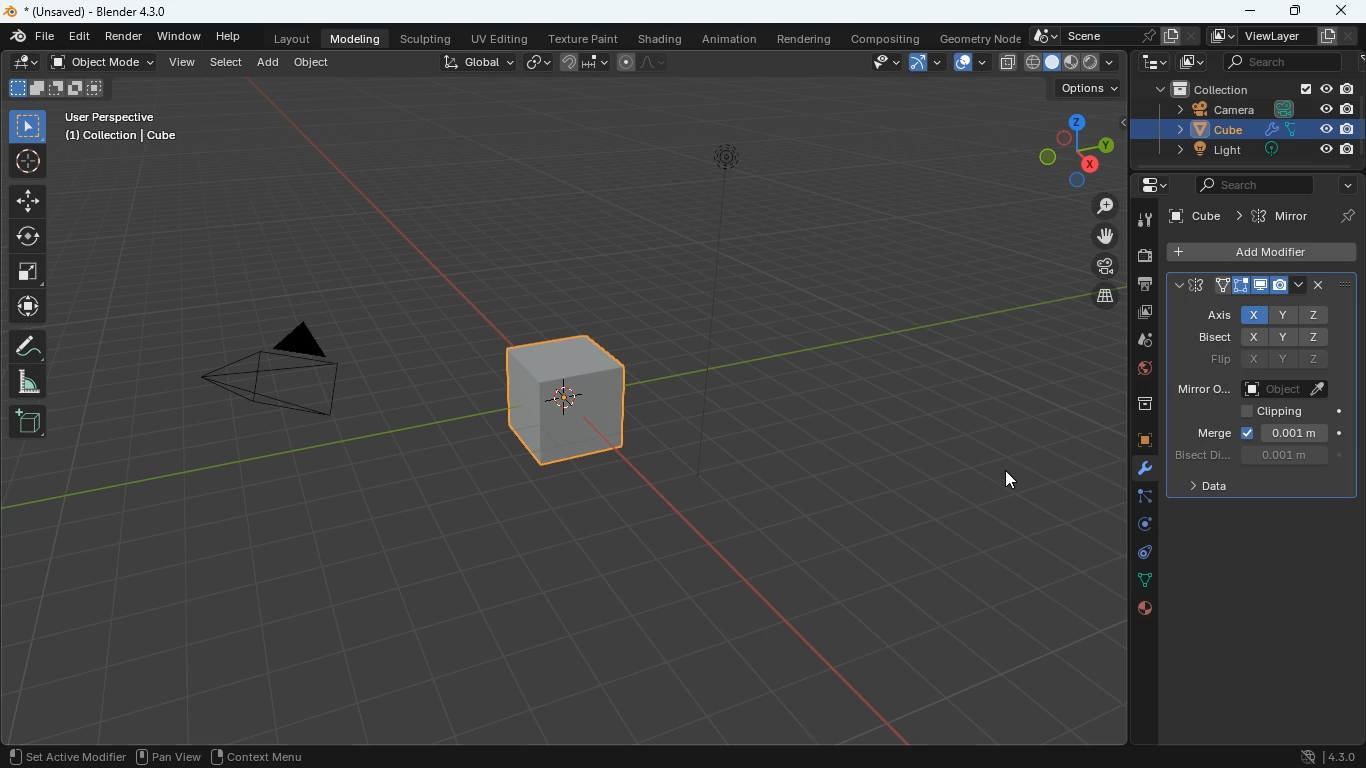 The image size is (1366, 768). What do you see at coordinates (1144, 219) in the screenshot?
I see `tools` at bounding box center [1144, 219].